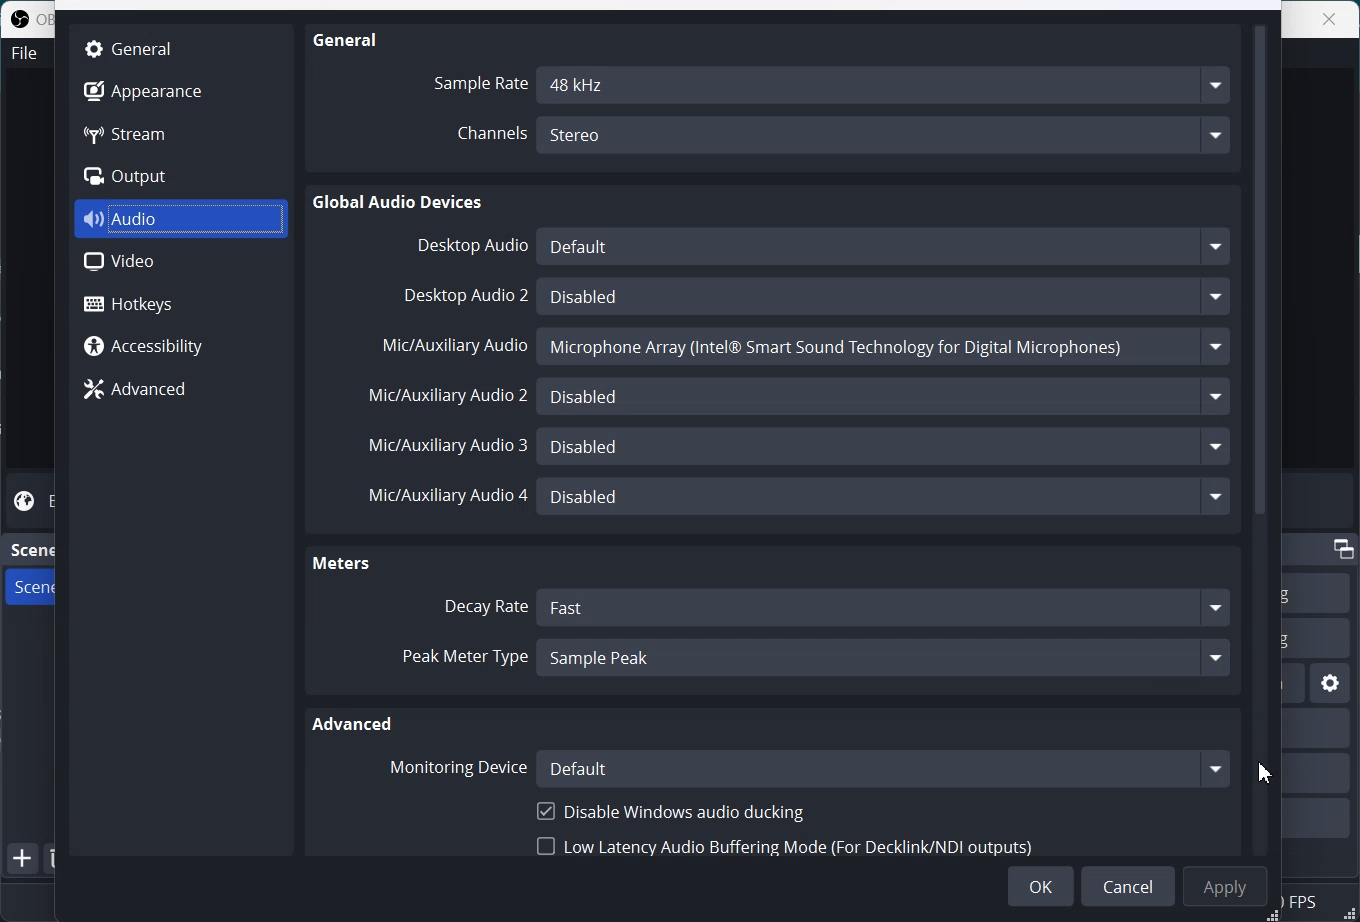 This screenshot has height=922, width=1360. I want to click on Disabled, so click(885, 296).